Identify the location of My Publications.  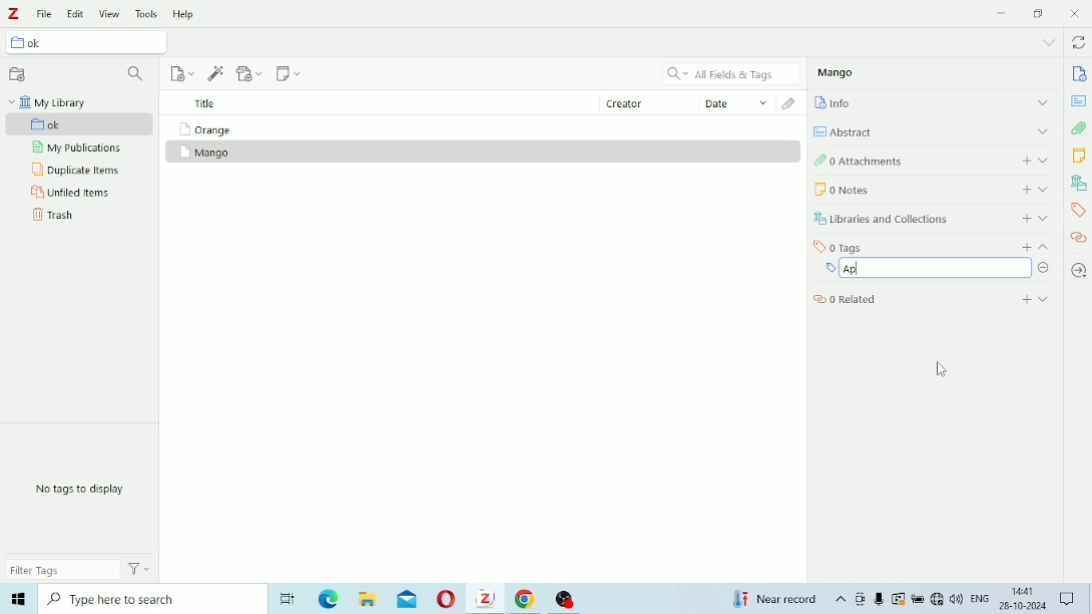
(78, 148).